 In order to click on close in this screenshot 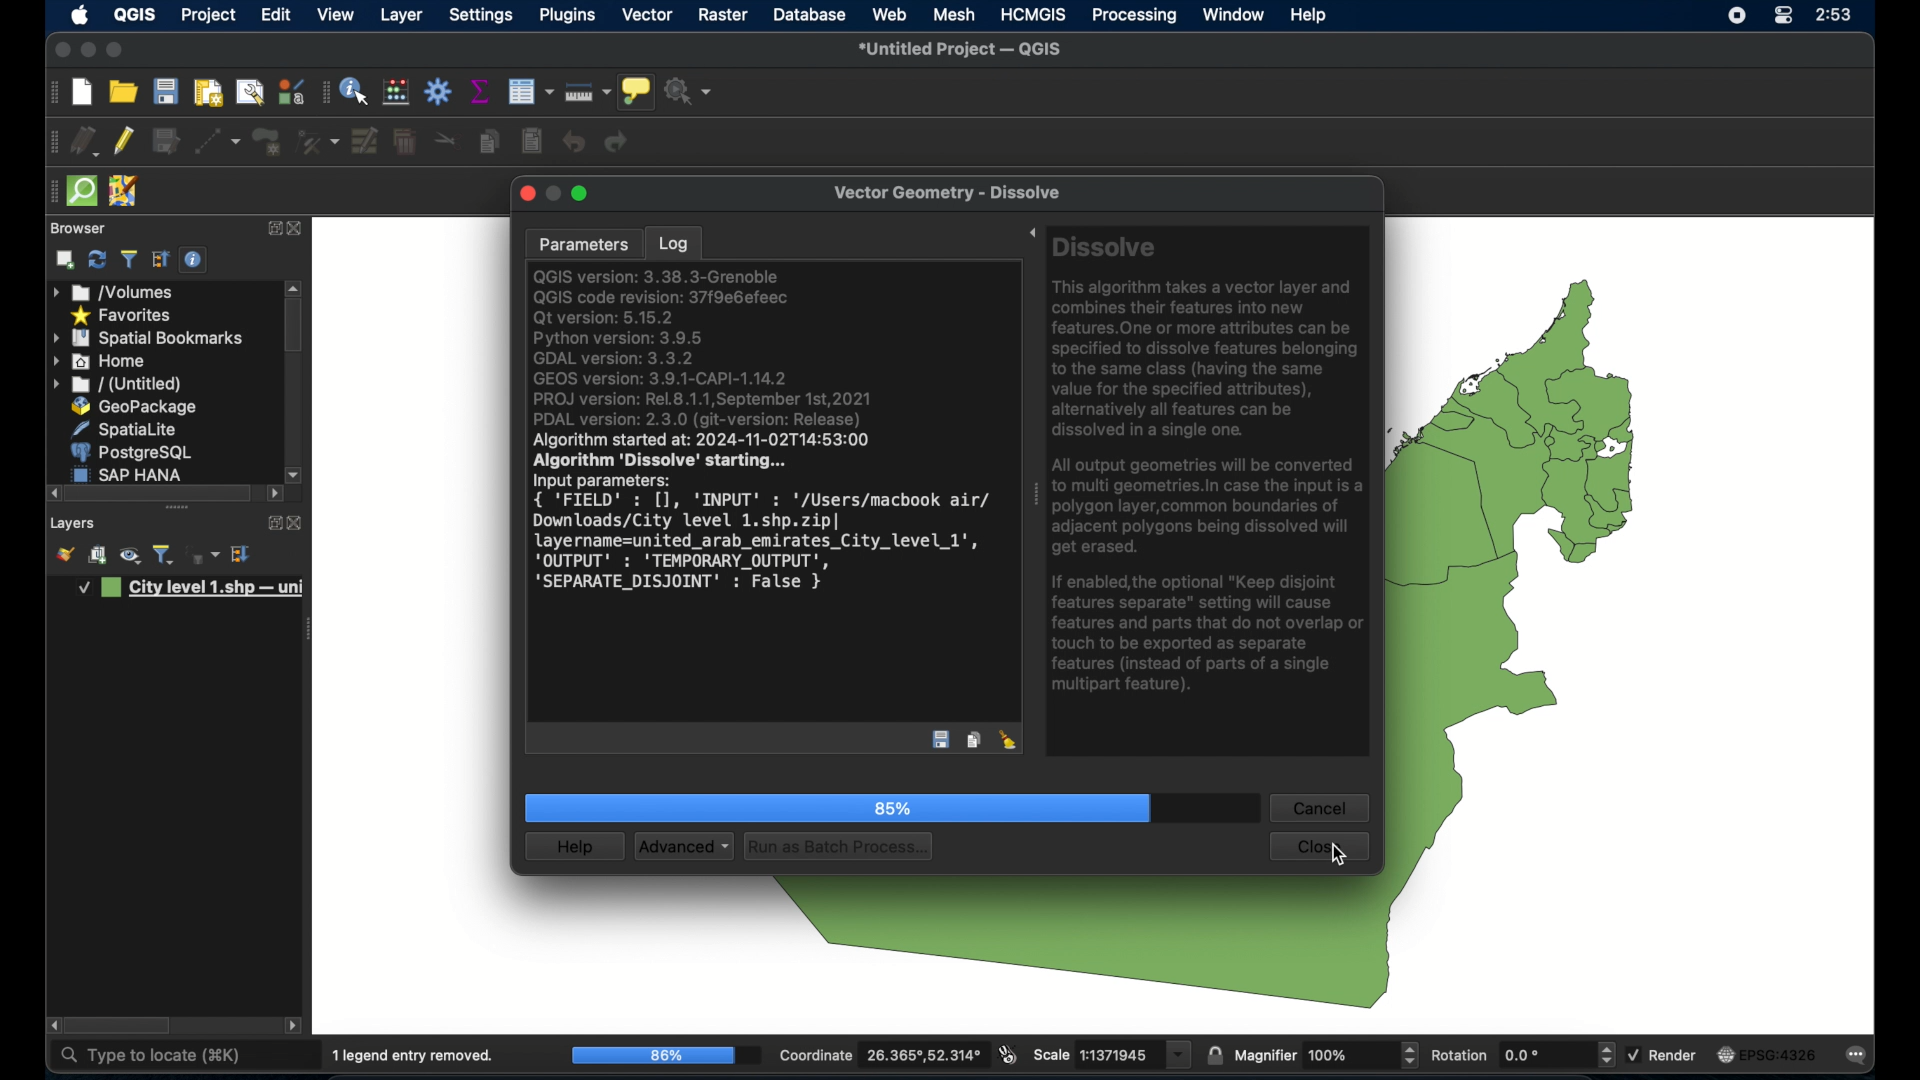, I will do `click(1321, 845)`.